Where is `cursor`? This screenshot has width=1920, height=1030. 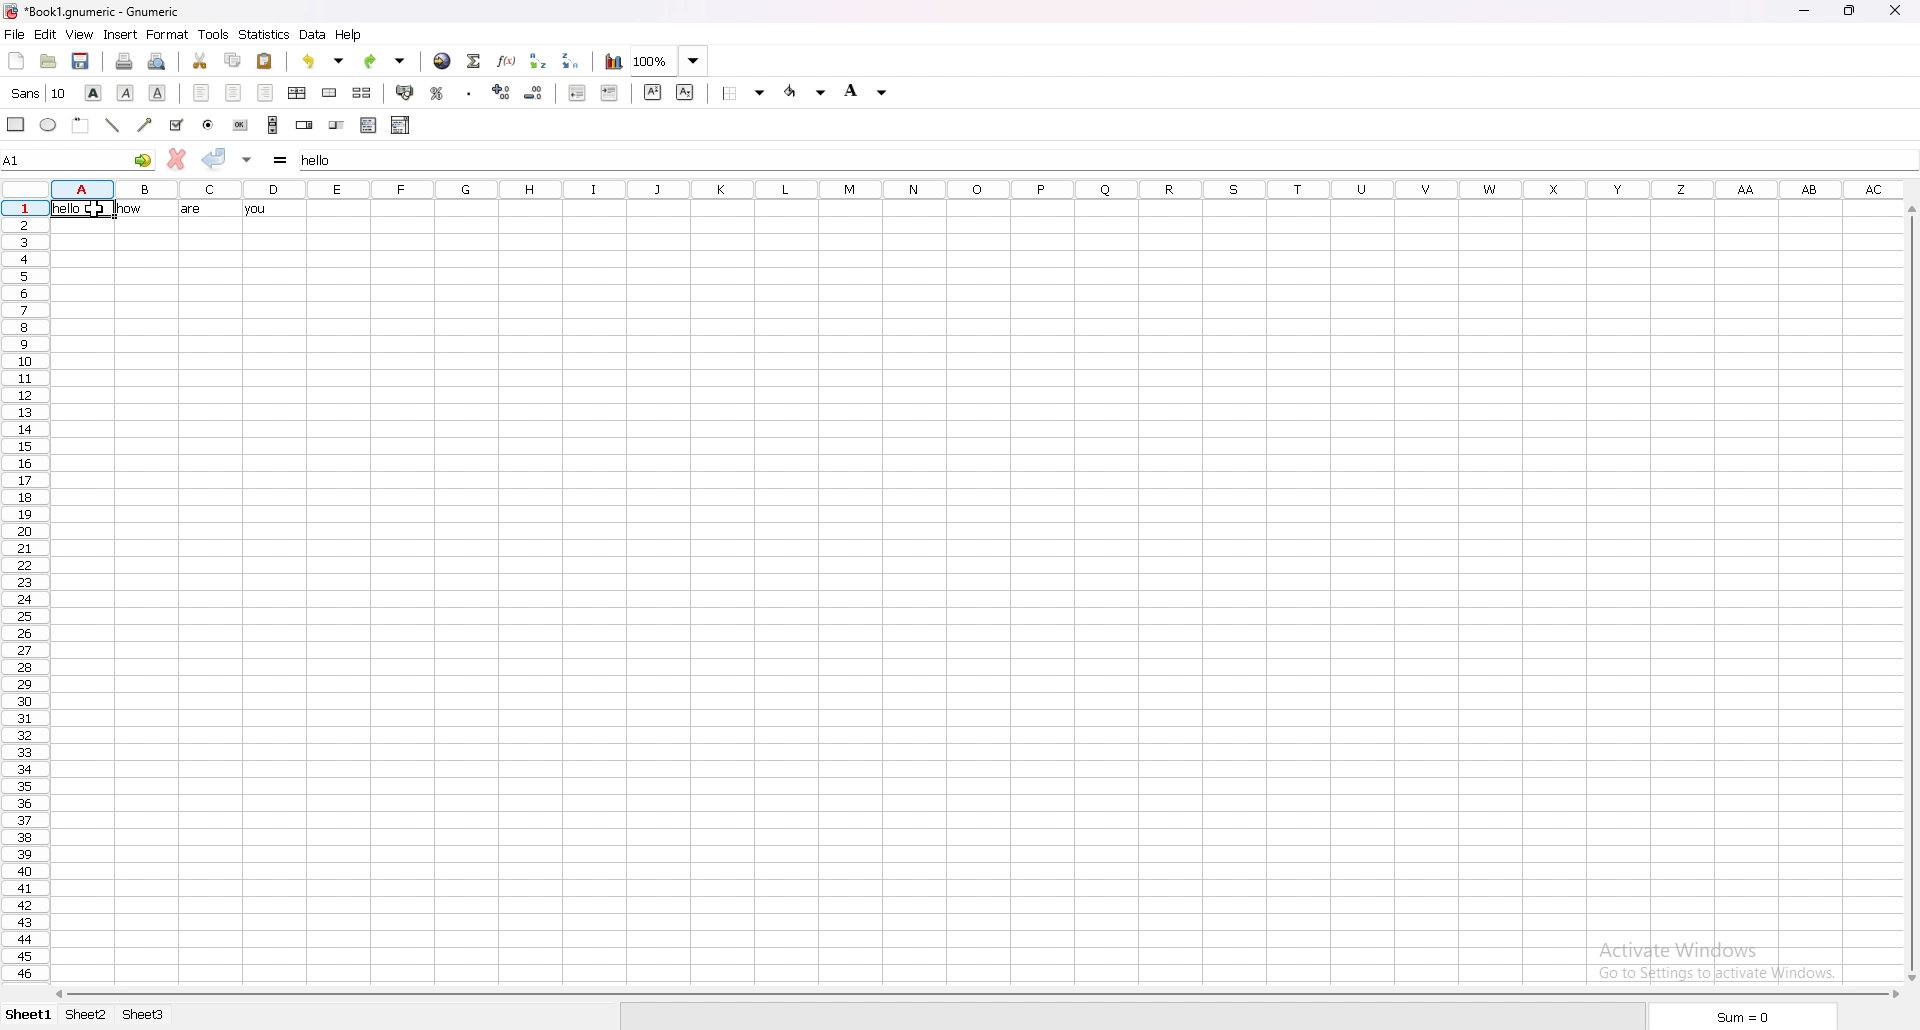 cursor is located at coordinates (96, 210).